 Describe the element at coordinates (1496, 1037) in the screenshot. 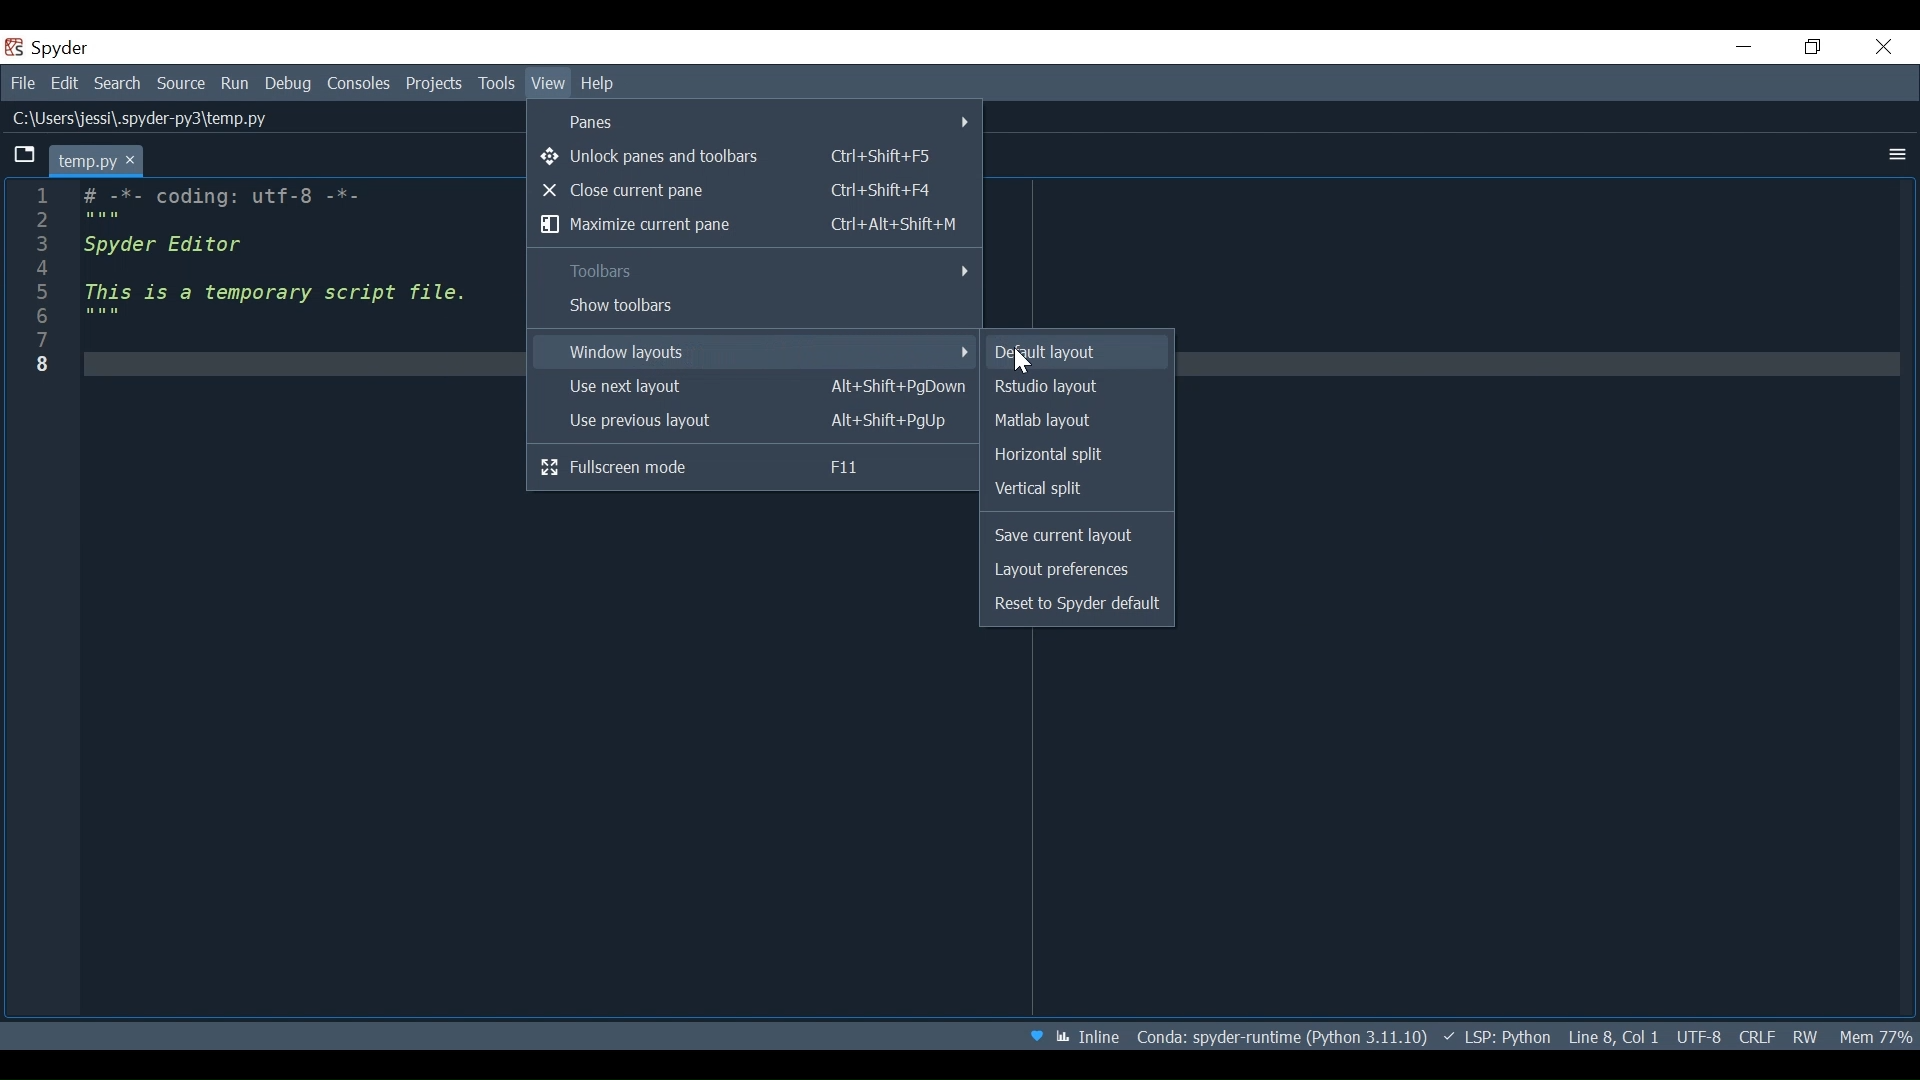

I see `Language` at that location.